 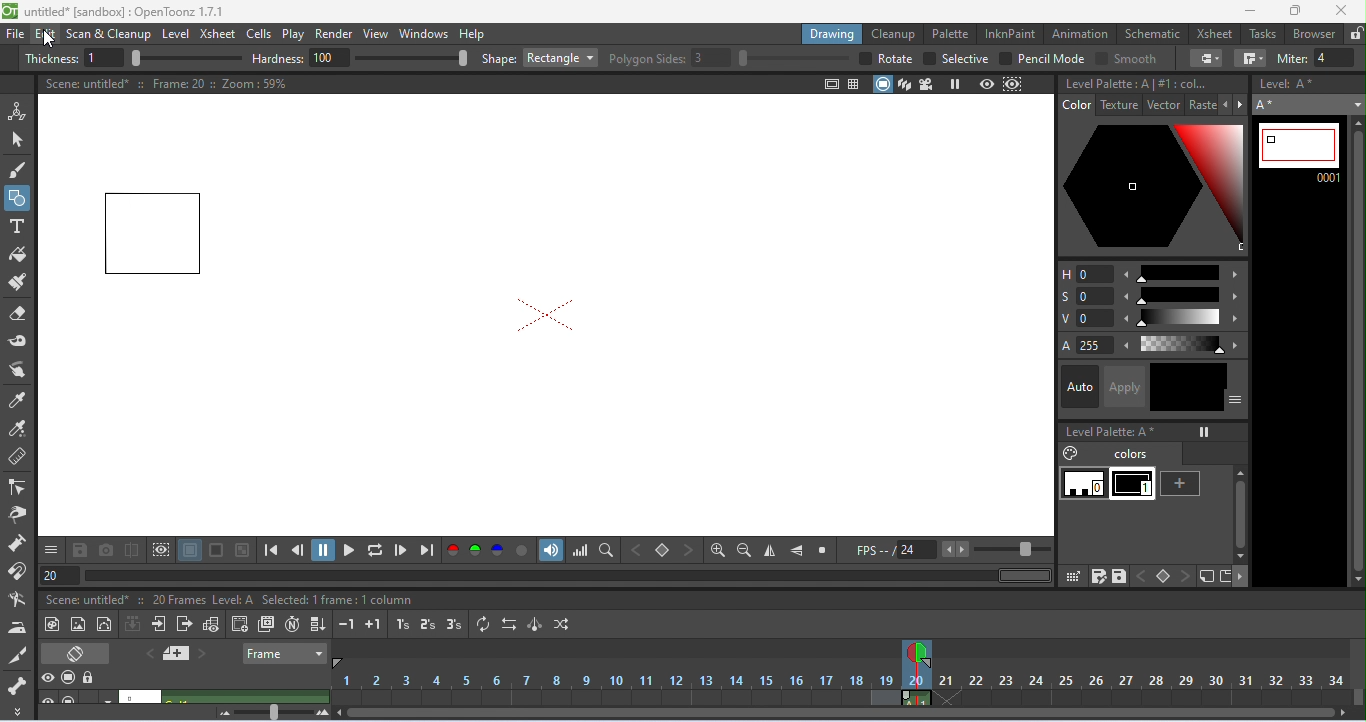 What do you see at coordinates (606, 550) in the screenshot?
I see `locator` at bounding box center [606, 550].